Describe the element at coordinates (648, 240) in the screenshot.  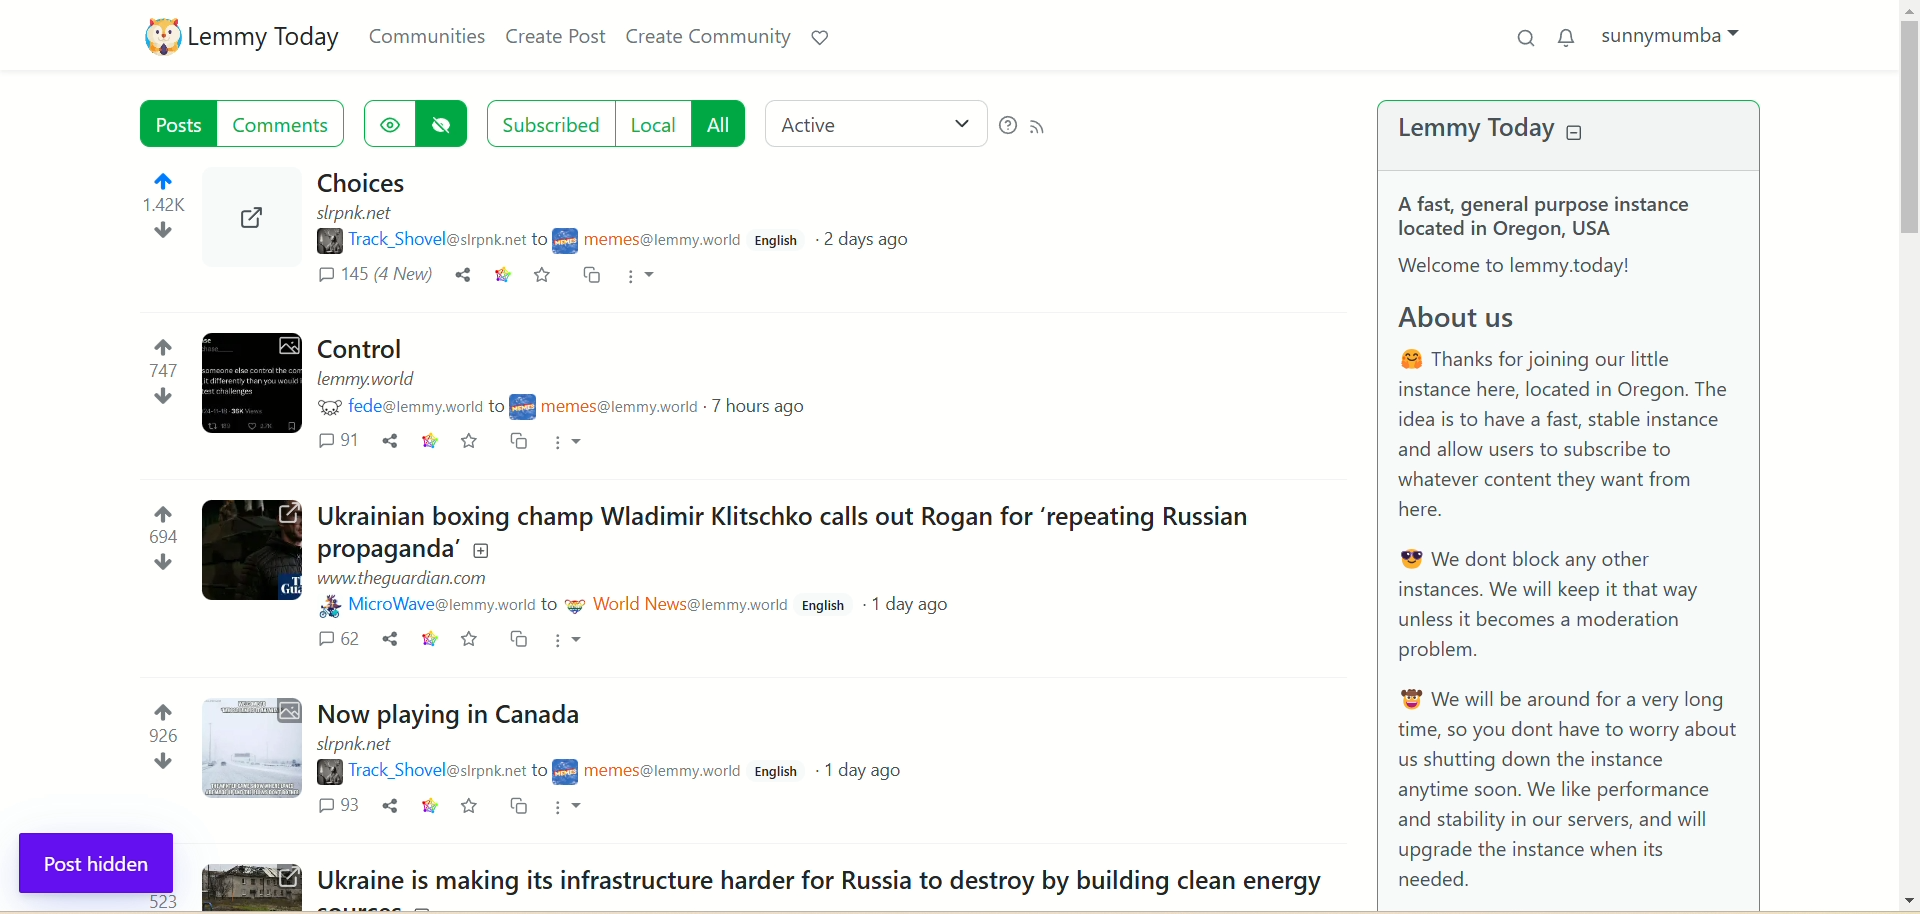
I see `More description` at that location.